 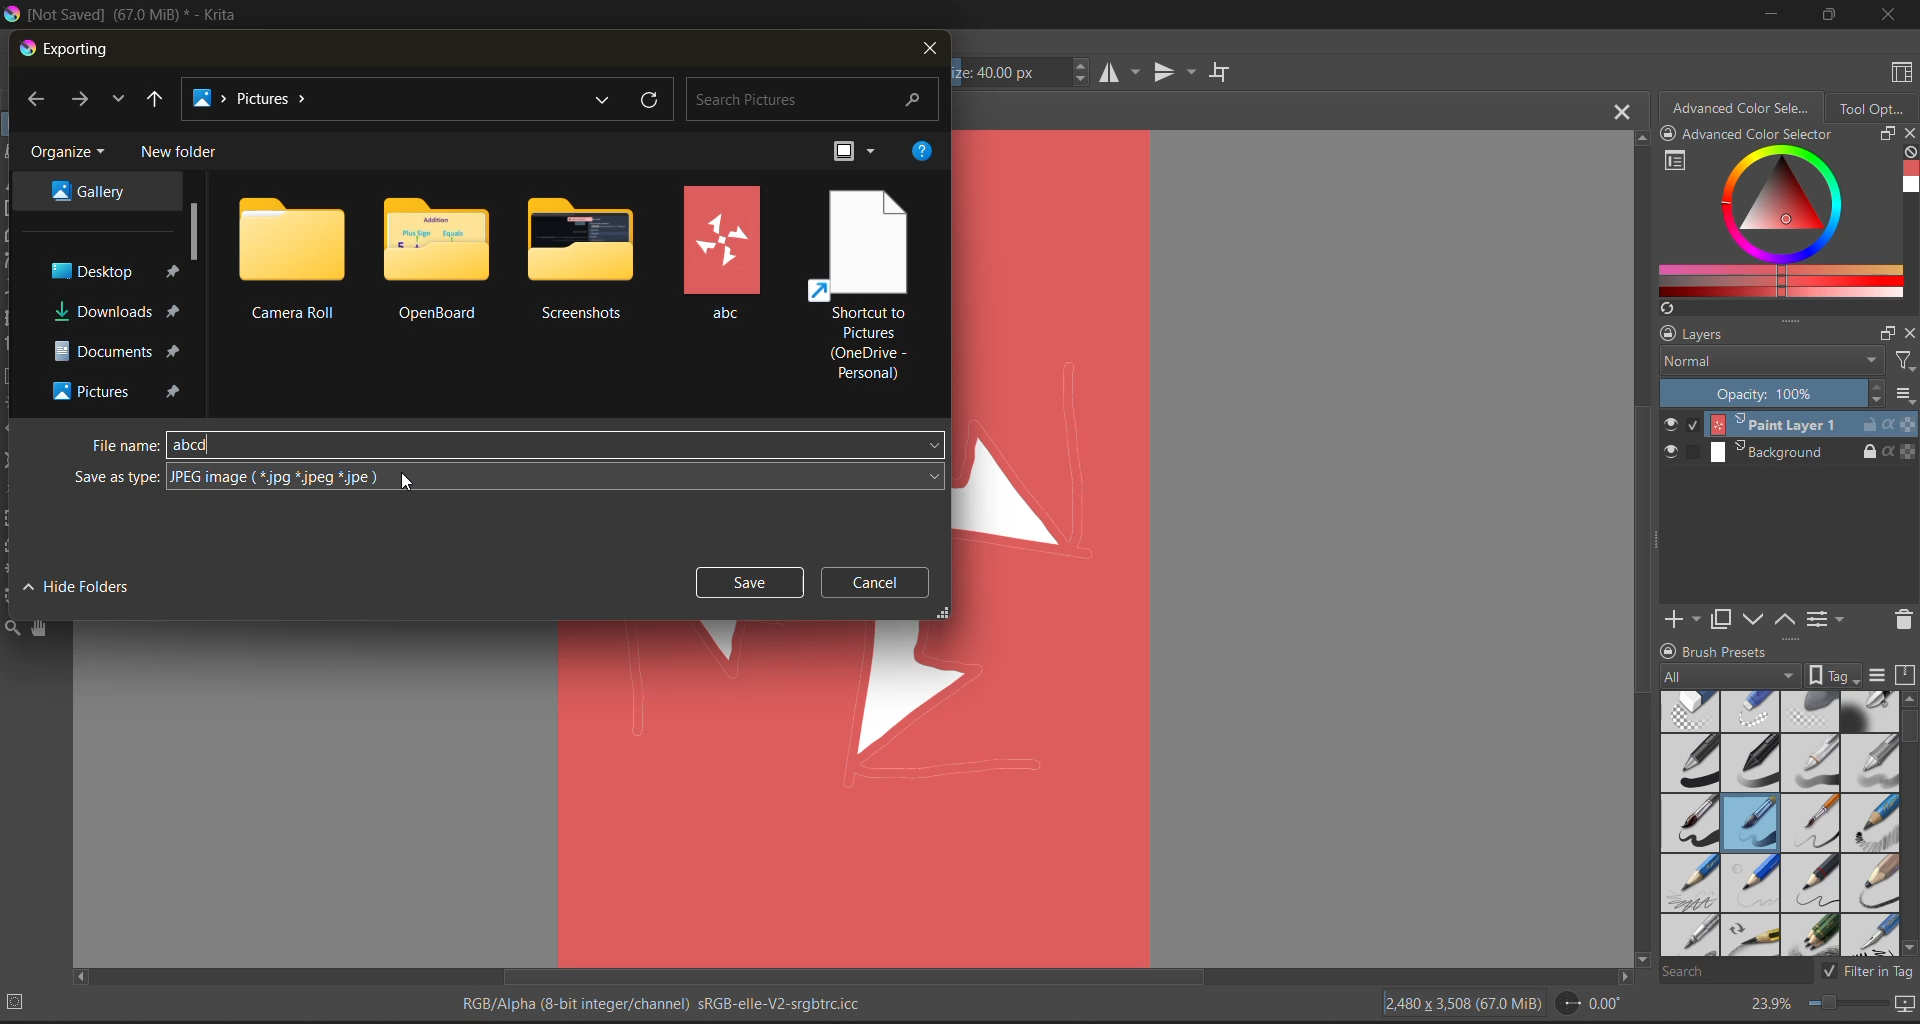 I want to click on normal, so click(x=1773, y=367).